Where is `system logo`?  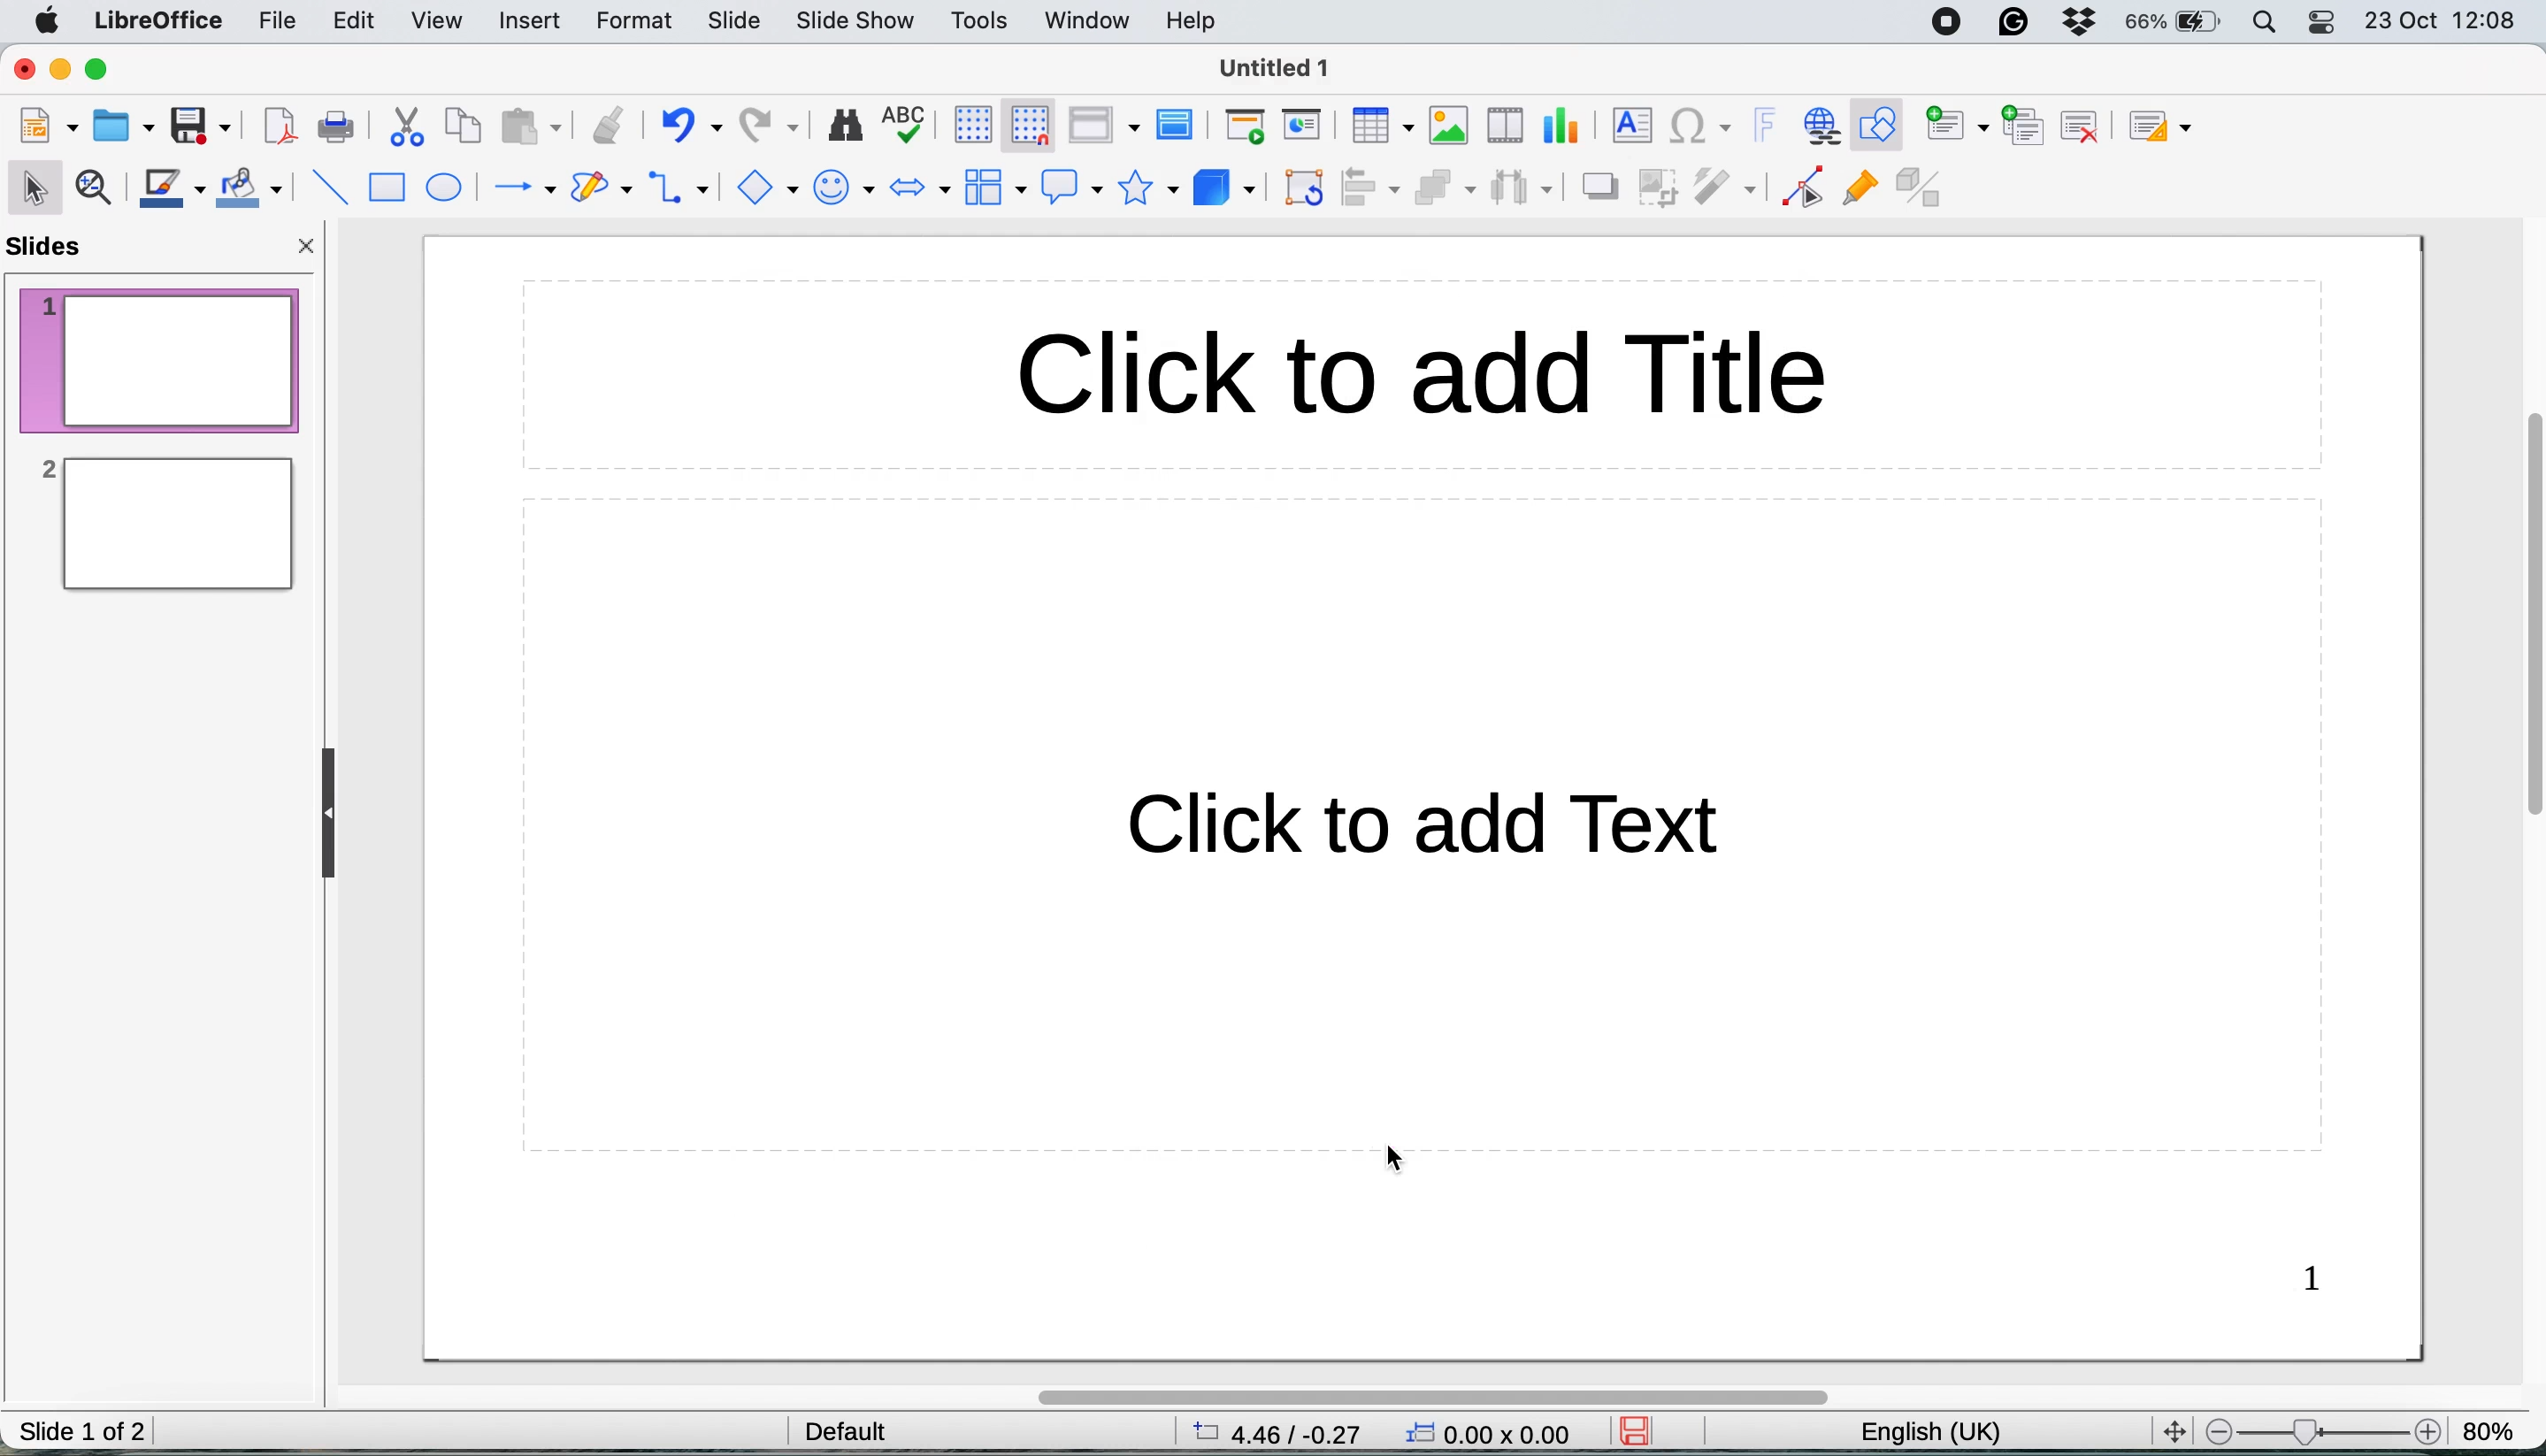 system logo is located at coordinates (50, 22).